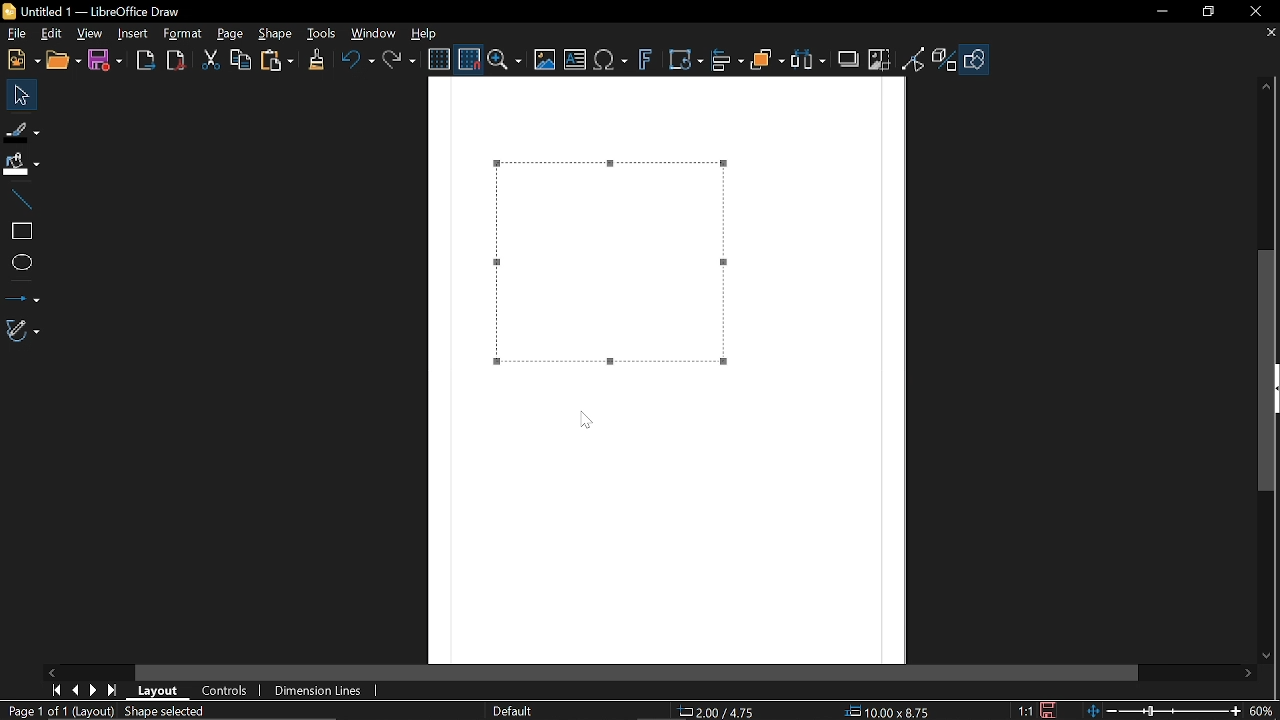 The image size is (1280, 720). I want to click on Last page, so click(115, 690).